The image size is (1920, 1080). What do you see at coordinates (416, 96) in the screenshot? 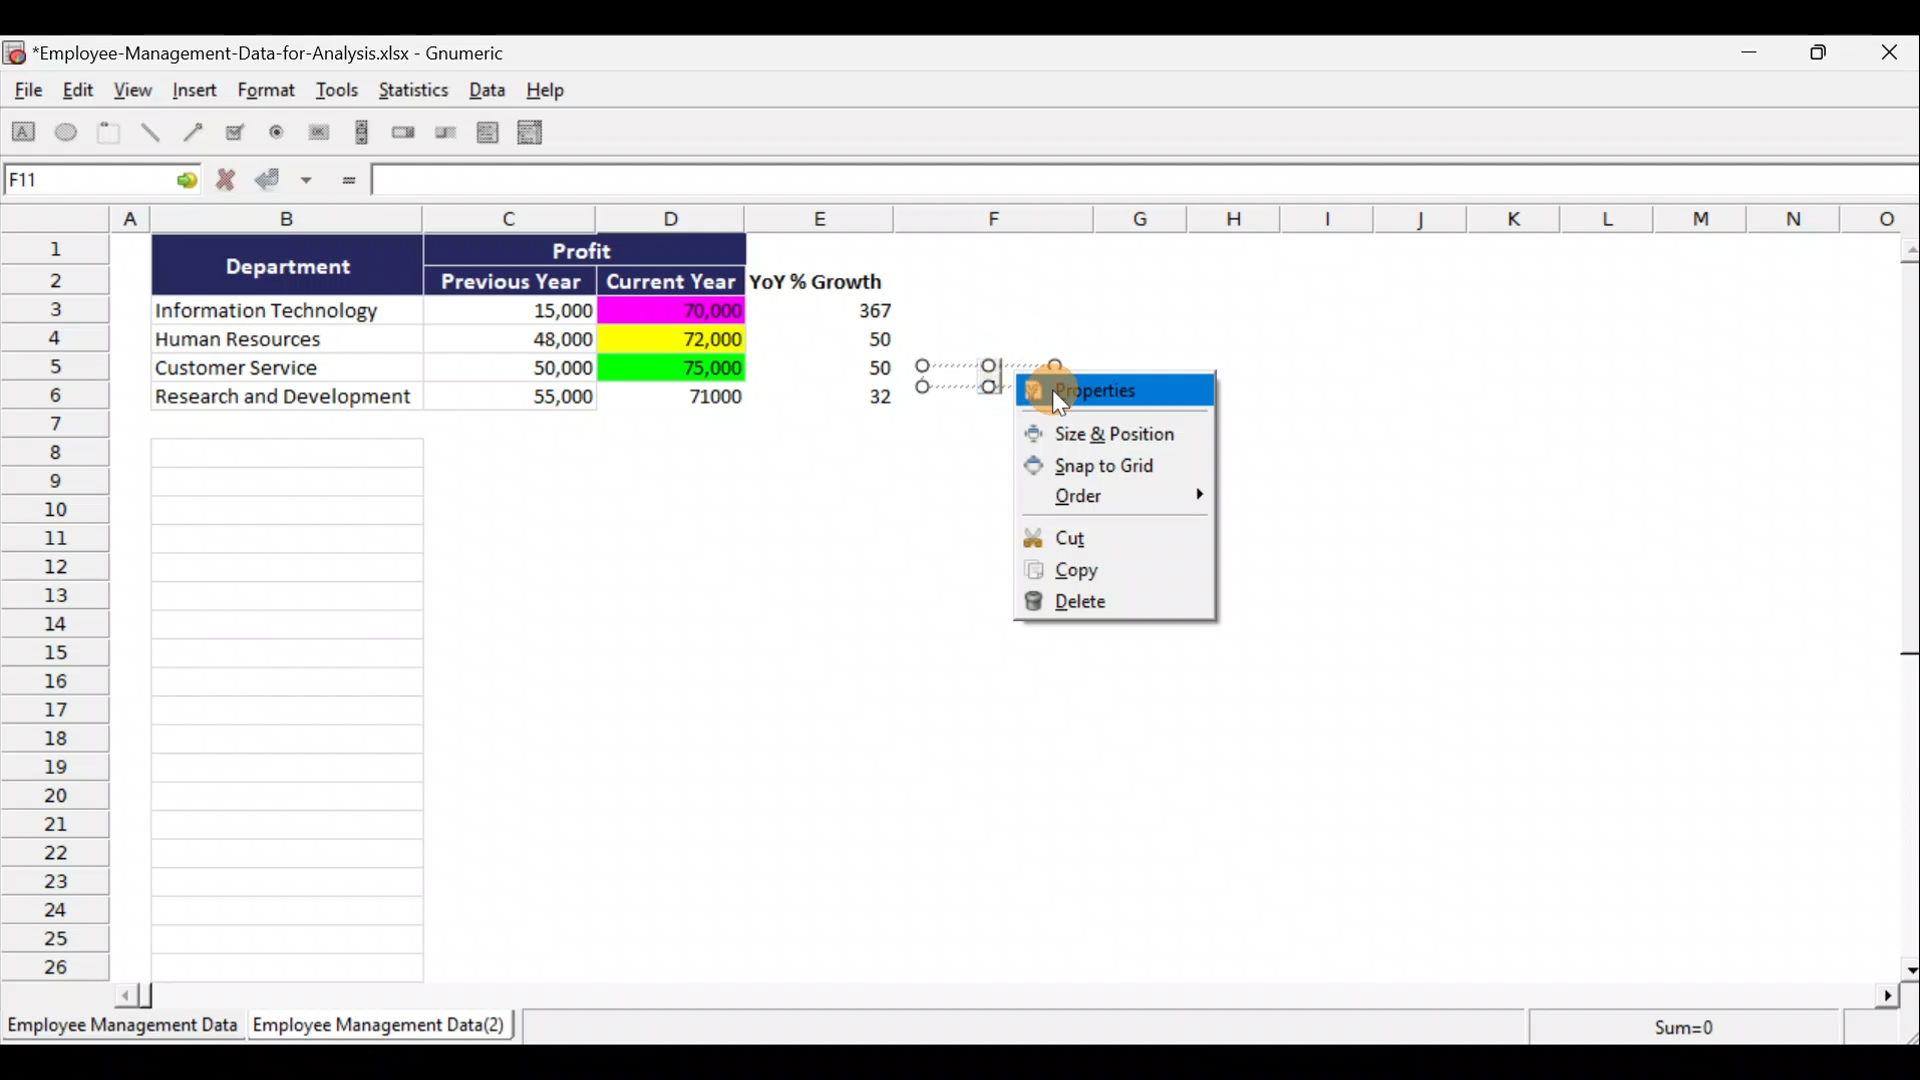
I see `Statistics` at bounding box center [416, 96].